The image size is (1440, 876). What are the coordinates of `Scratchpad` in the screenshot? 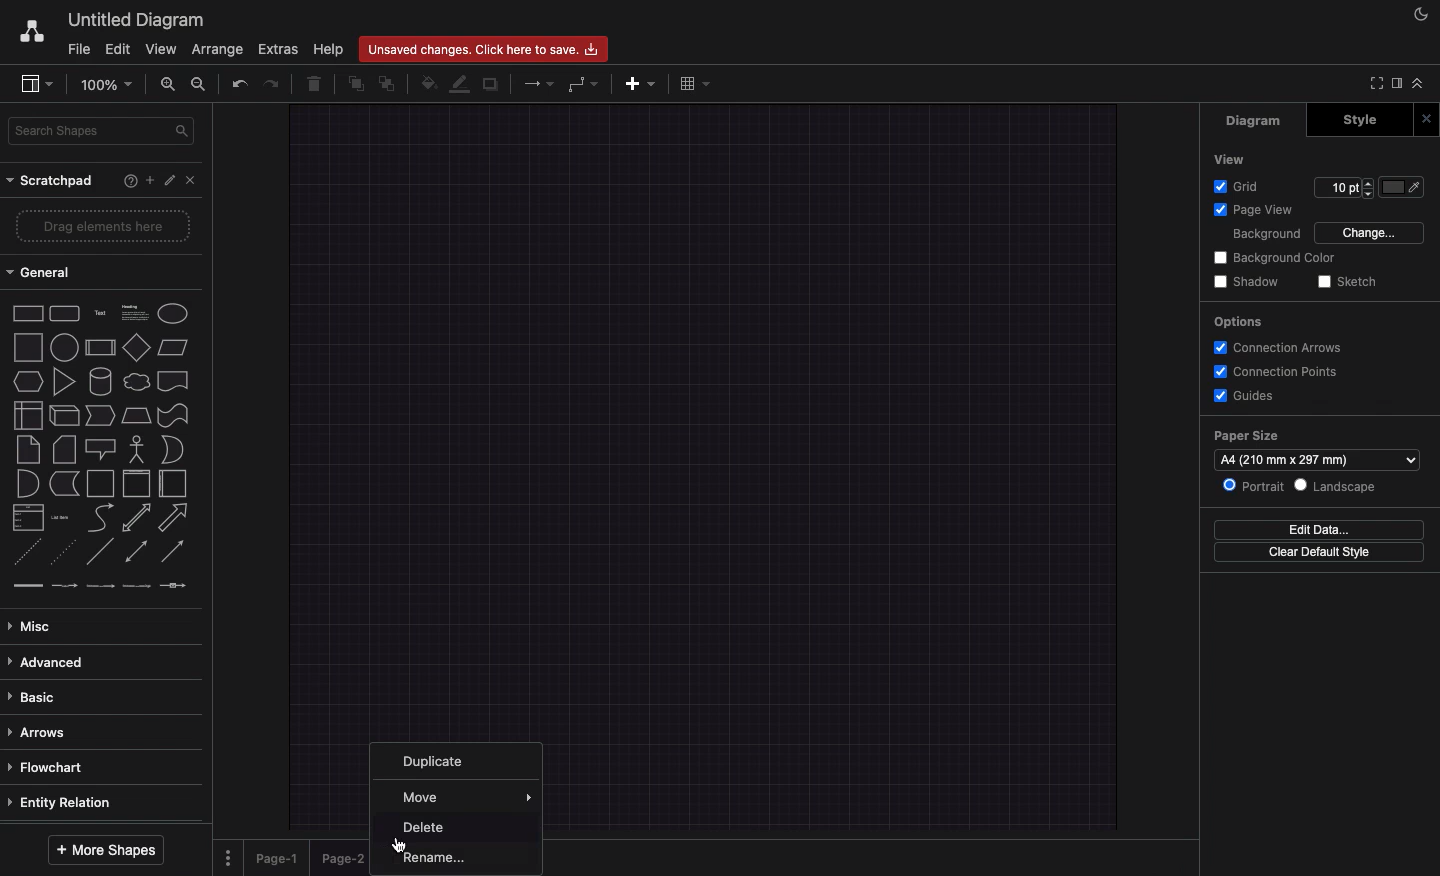 It's located at (55, 180).